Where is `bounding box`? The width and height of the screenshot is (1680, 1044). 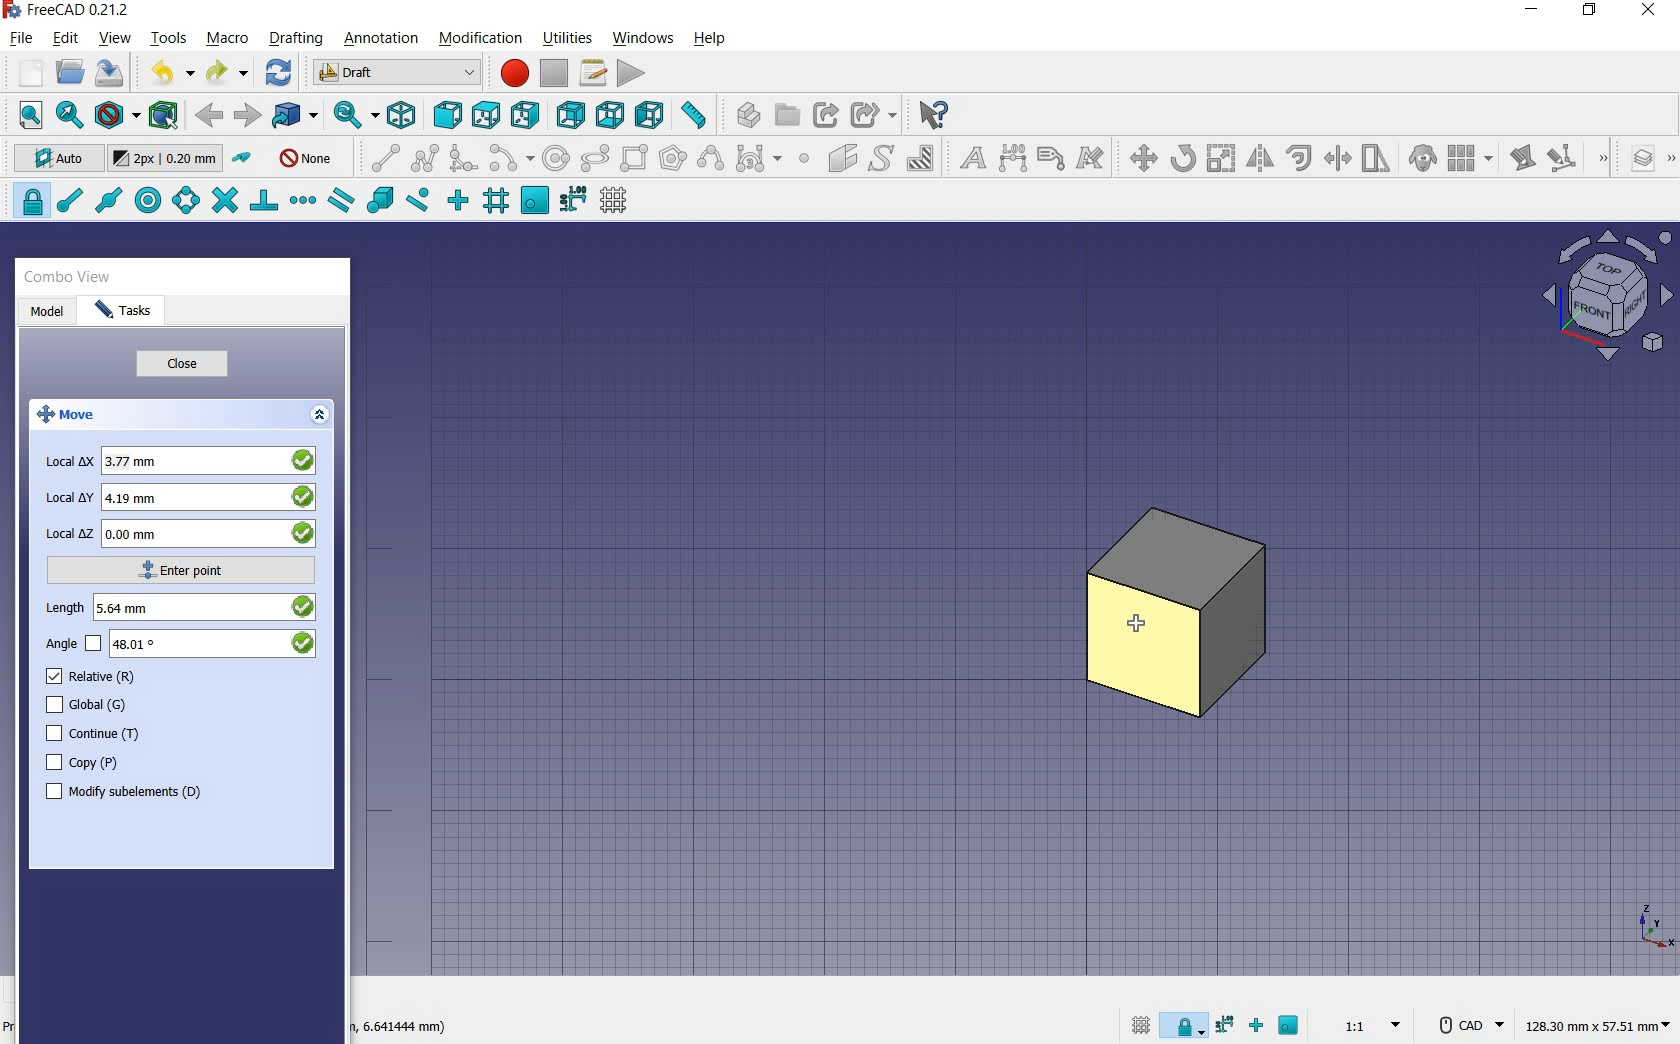
bounding box is located at coordinates (163, 115).